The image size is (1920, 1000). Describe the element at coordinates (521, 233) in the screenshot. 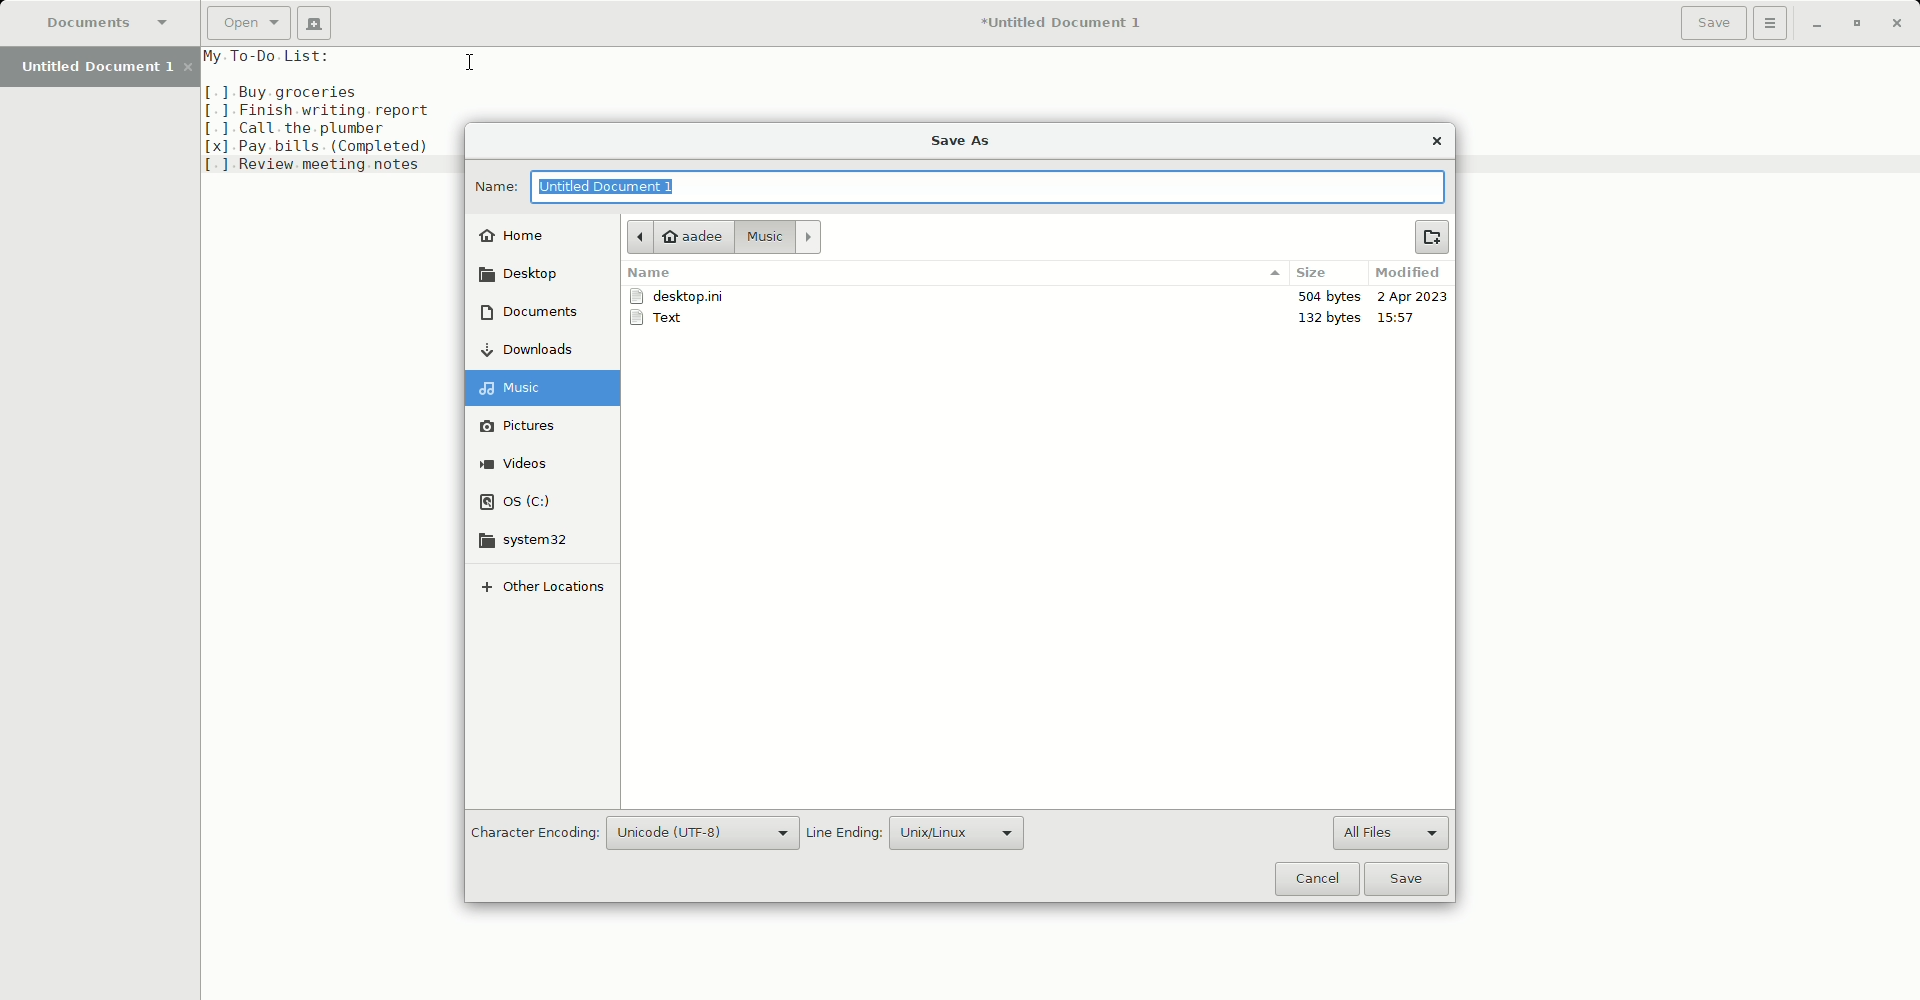

I see `Home` at that location.